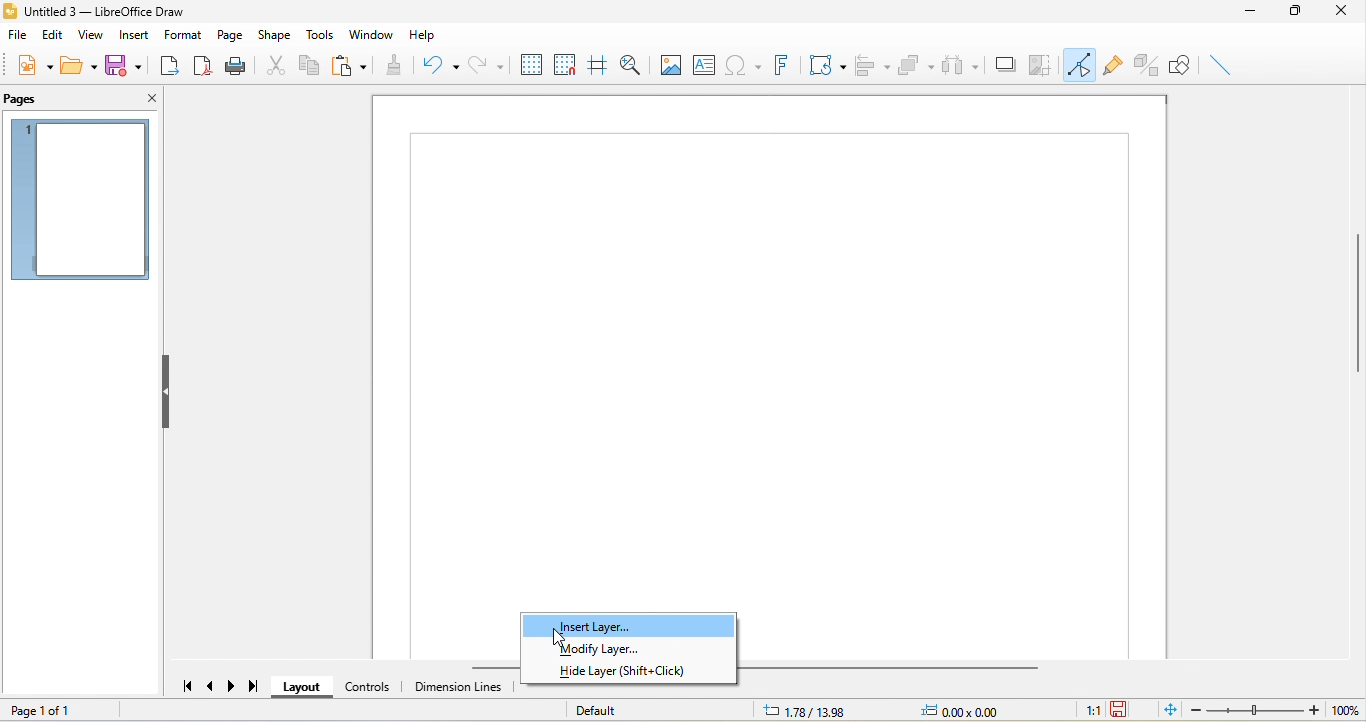 This screenshot has height=722, width=1366. Describe the element at coordinates (876, 62) in the screenshot. I see `align object` at that location.